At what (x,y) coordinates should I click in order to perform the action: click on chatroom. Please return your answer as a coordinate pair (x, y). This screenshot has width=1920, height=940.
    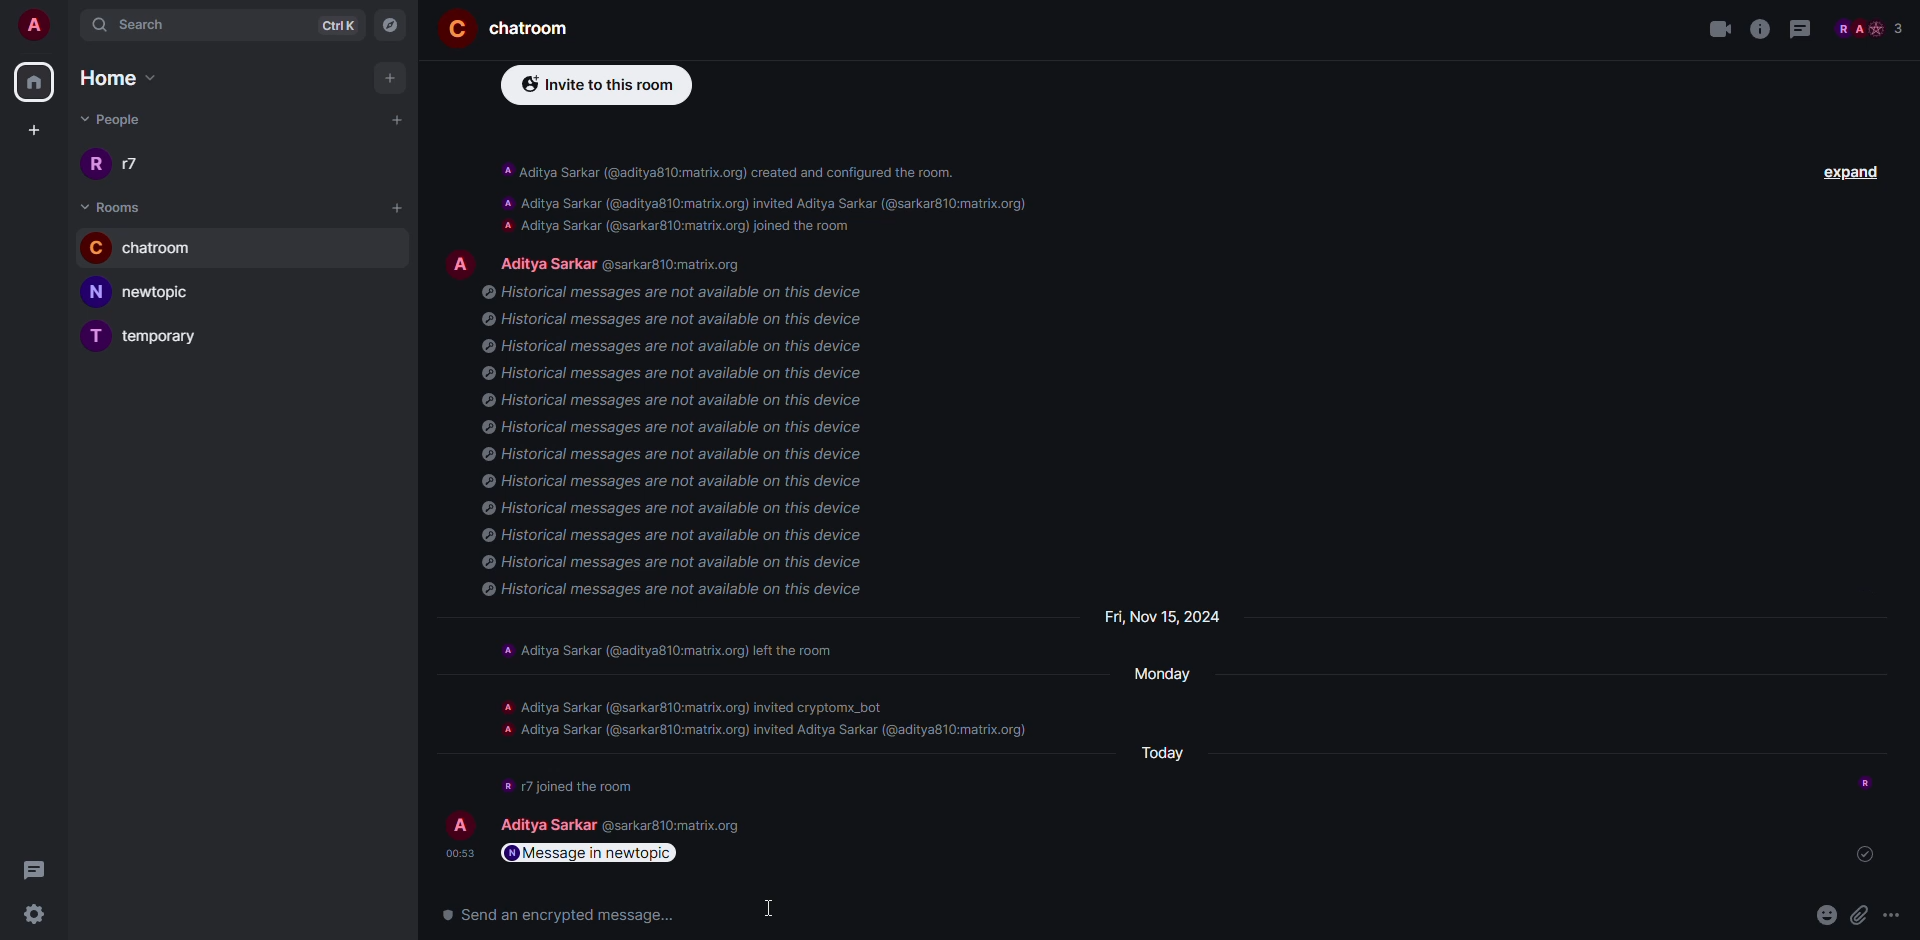
    Looking at the image, I should click on (151, 246).